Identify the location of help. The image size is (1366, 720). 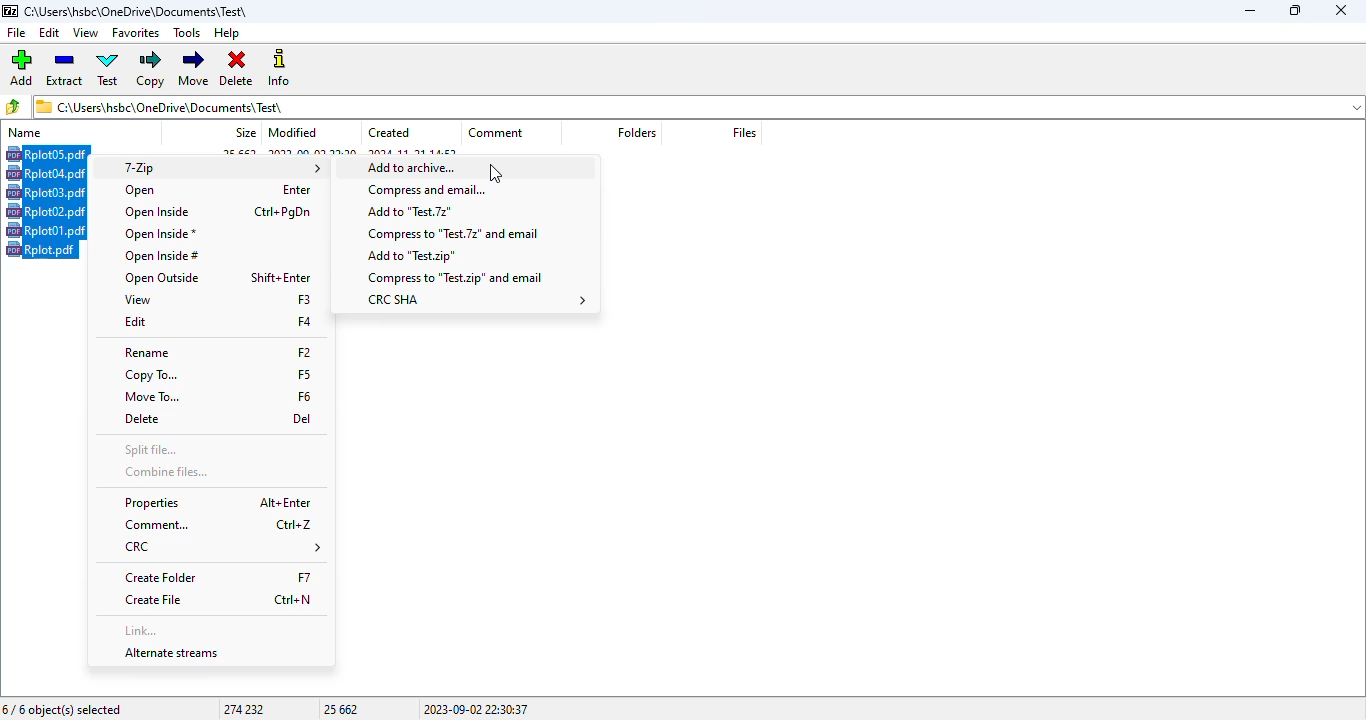
(227, 33).